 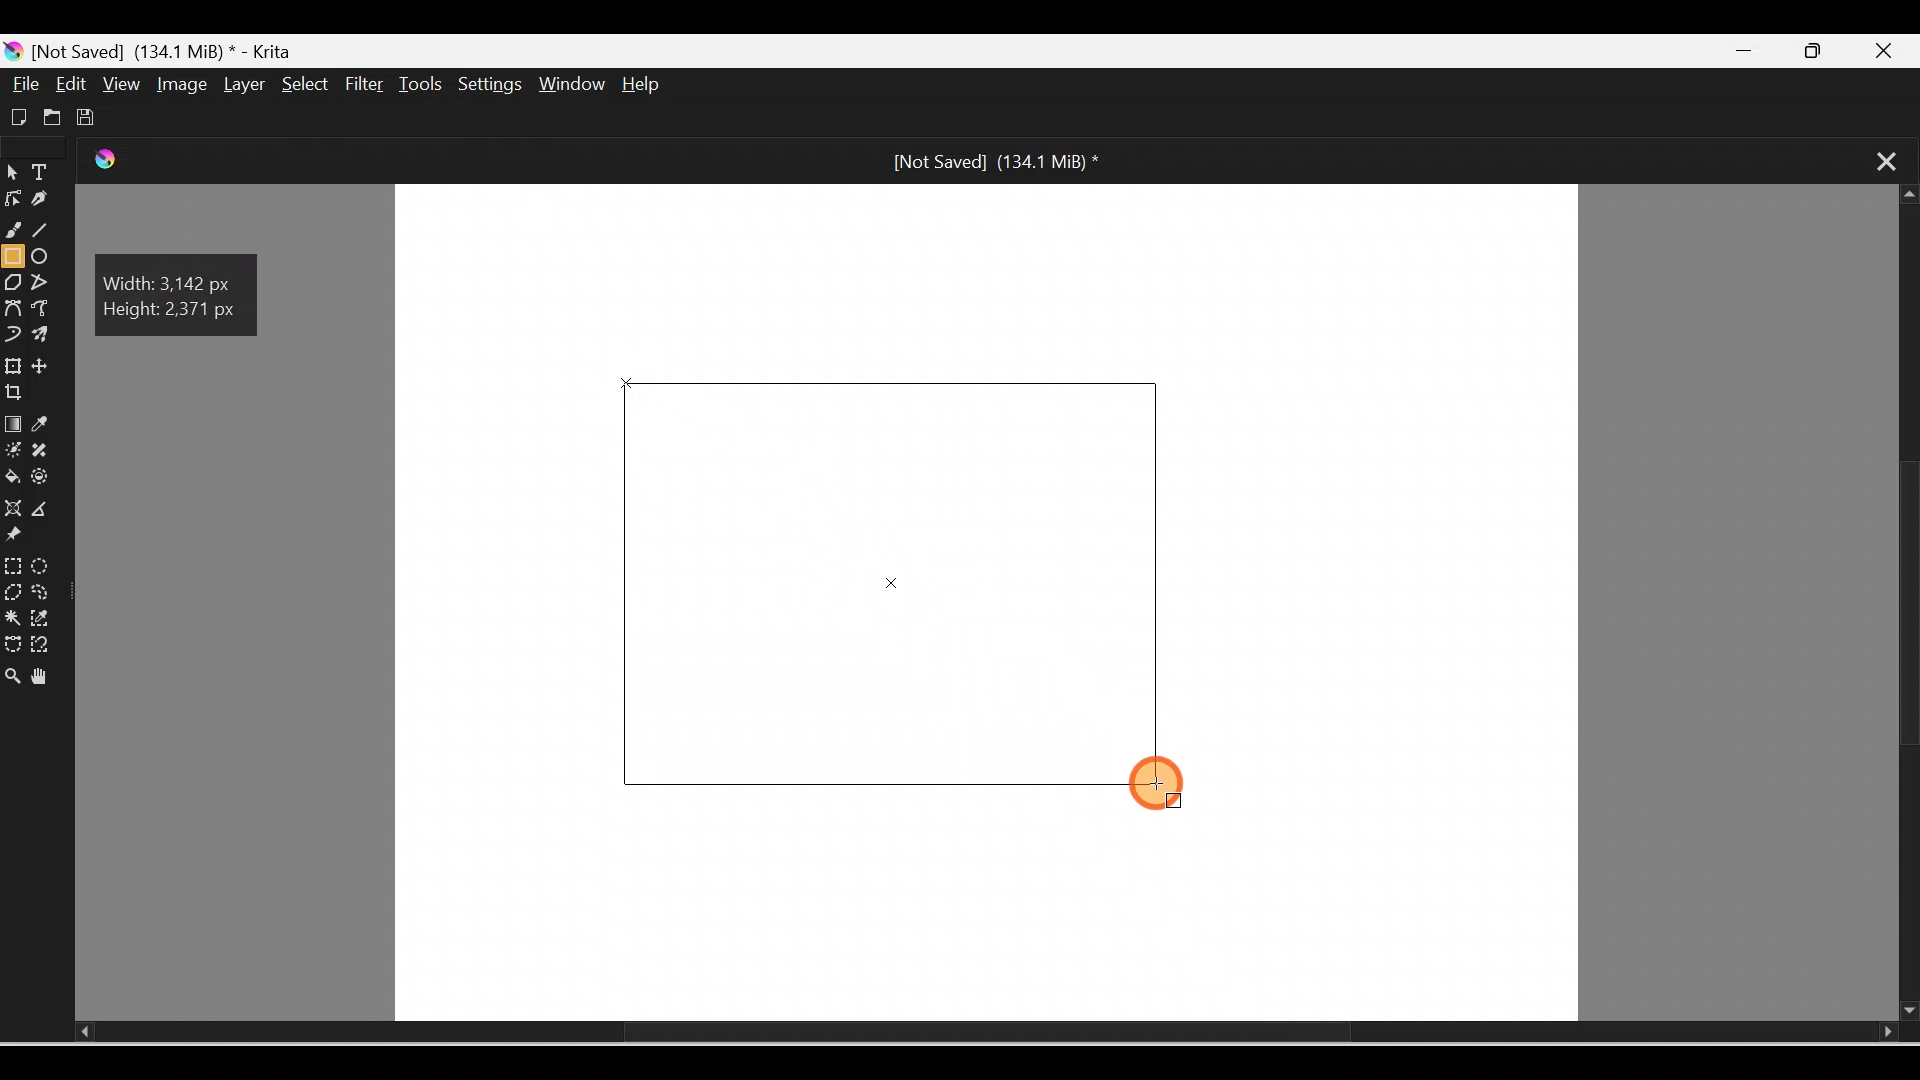 What do you see at coordinates (90, 114) in the screenshot?
I see `Save` at bounding box center [90, 114].